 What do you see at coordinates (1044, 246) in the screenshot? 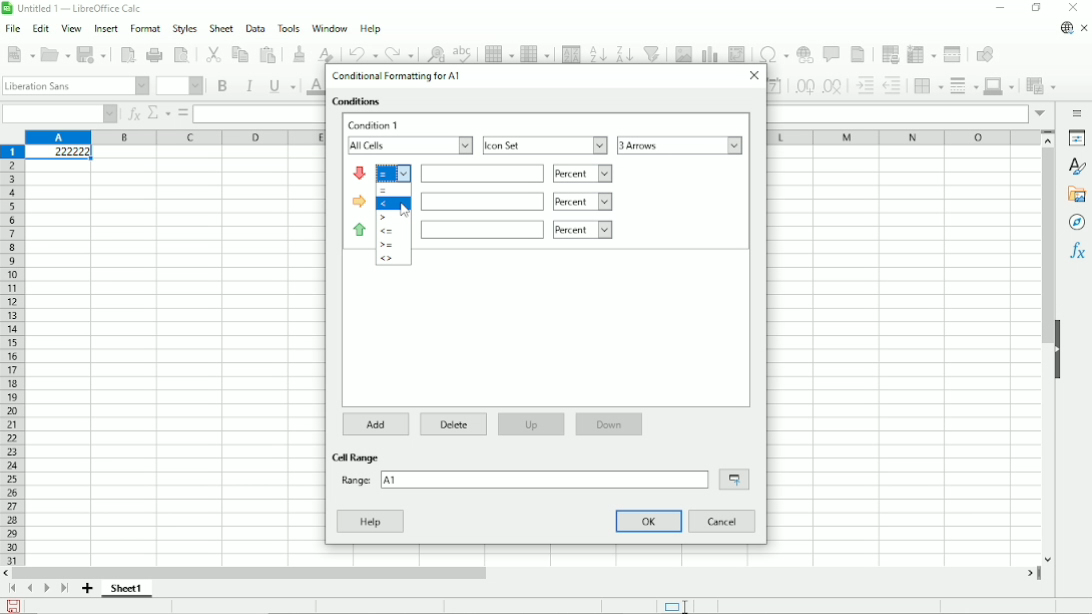
I see `Vertical scrollbar` at bounding box center [1044, 246].